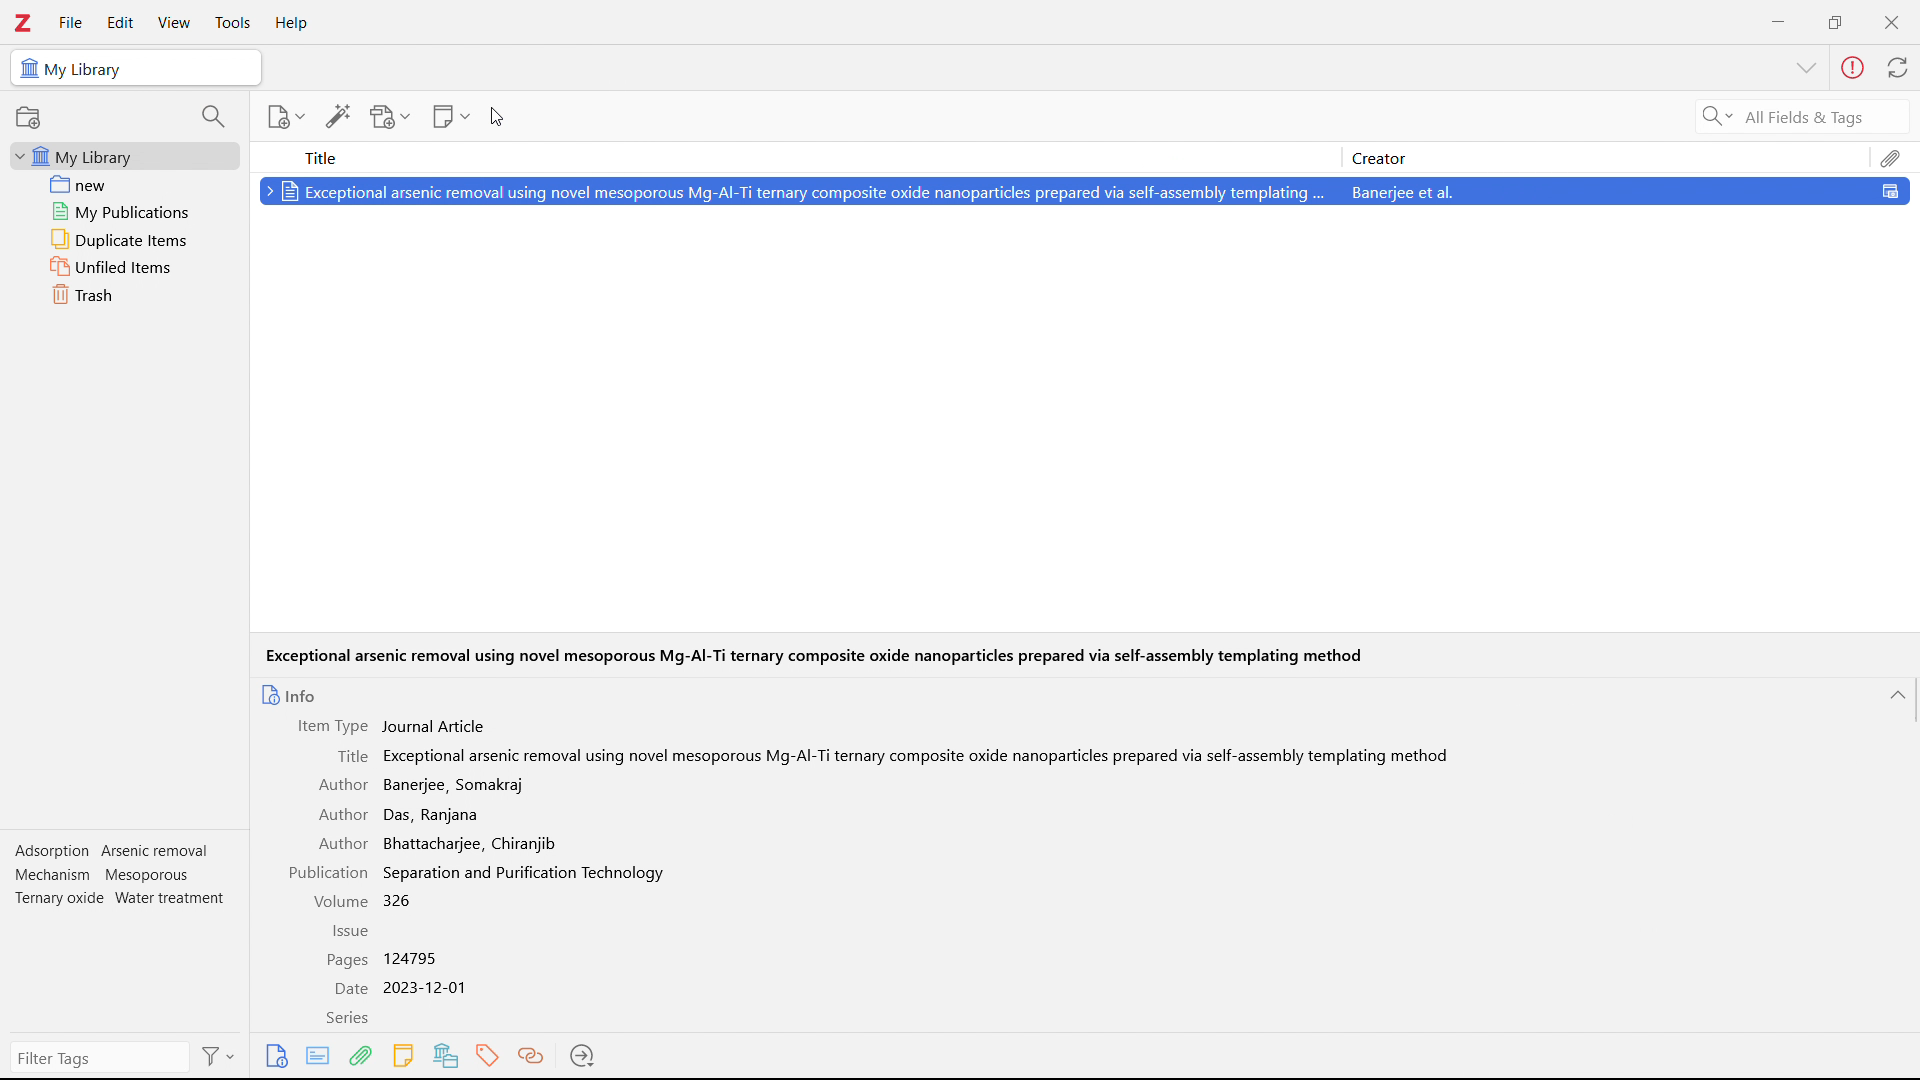 Image resolution: width=1920 pixels, height=1080 pixels. I want to click on close, so click(1890, 21).